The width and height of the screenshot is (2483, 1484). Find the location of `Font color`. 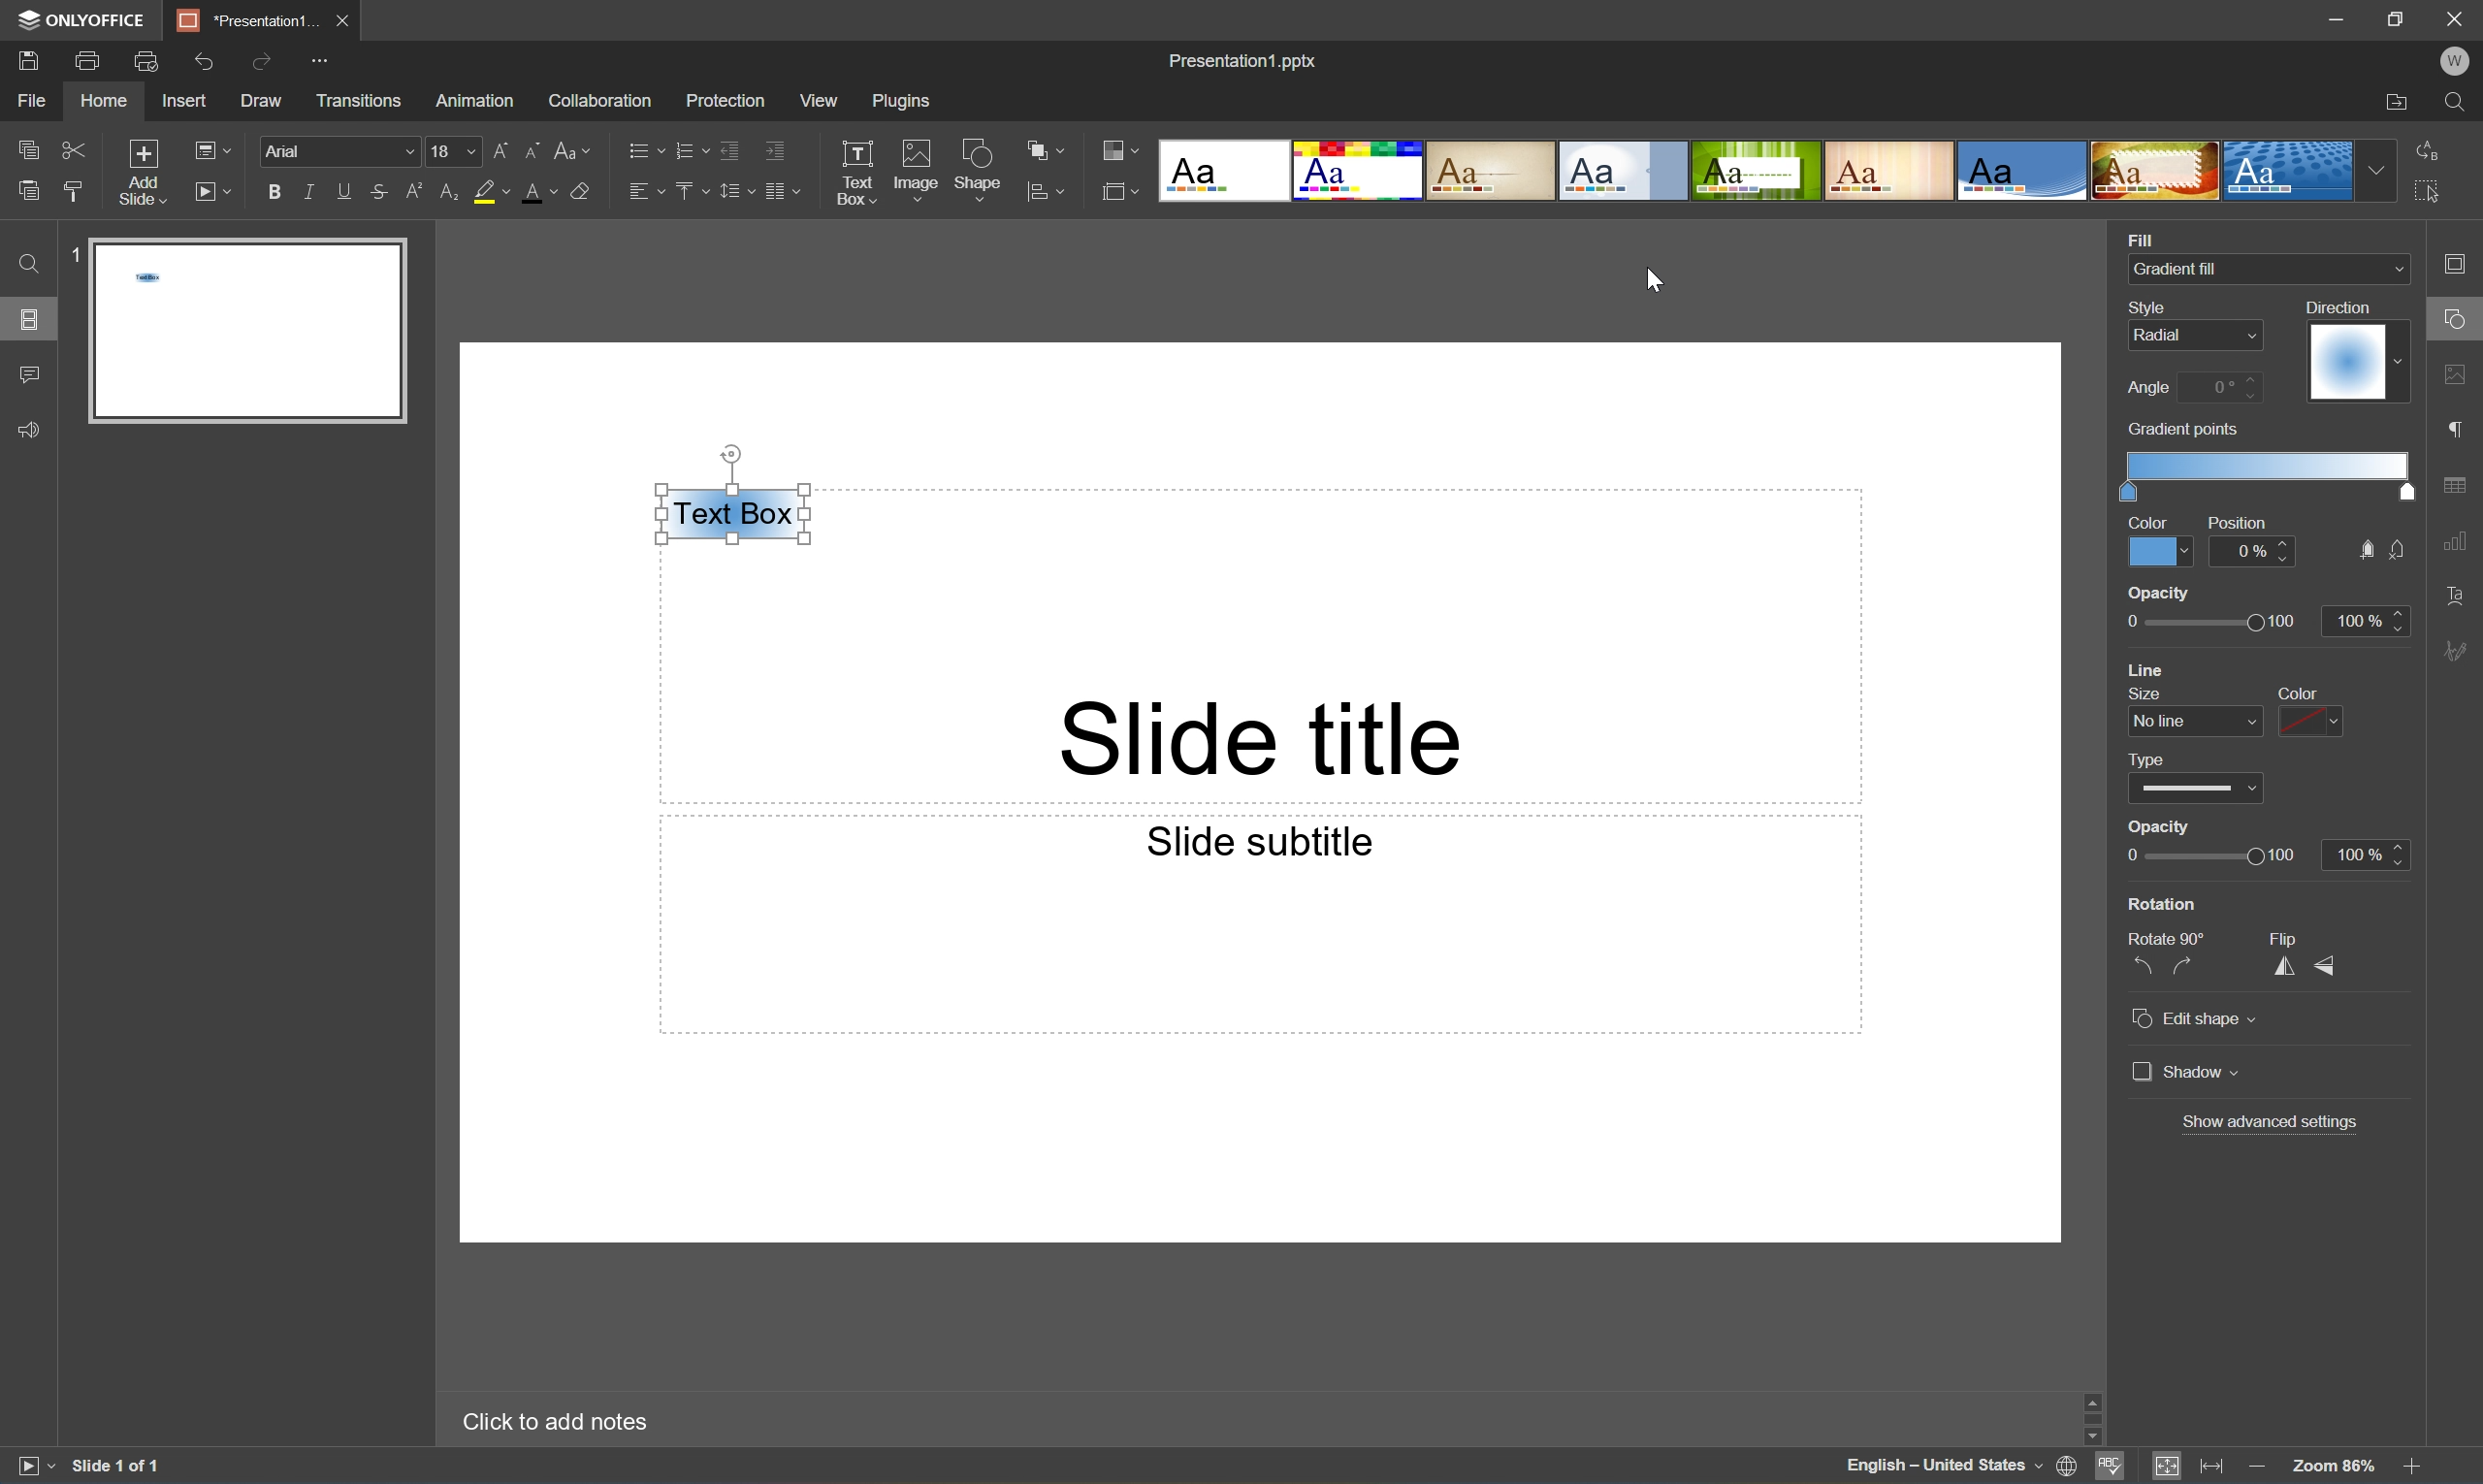

Font color is located at coordinates (537, 193).